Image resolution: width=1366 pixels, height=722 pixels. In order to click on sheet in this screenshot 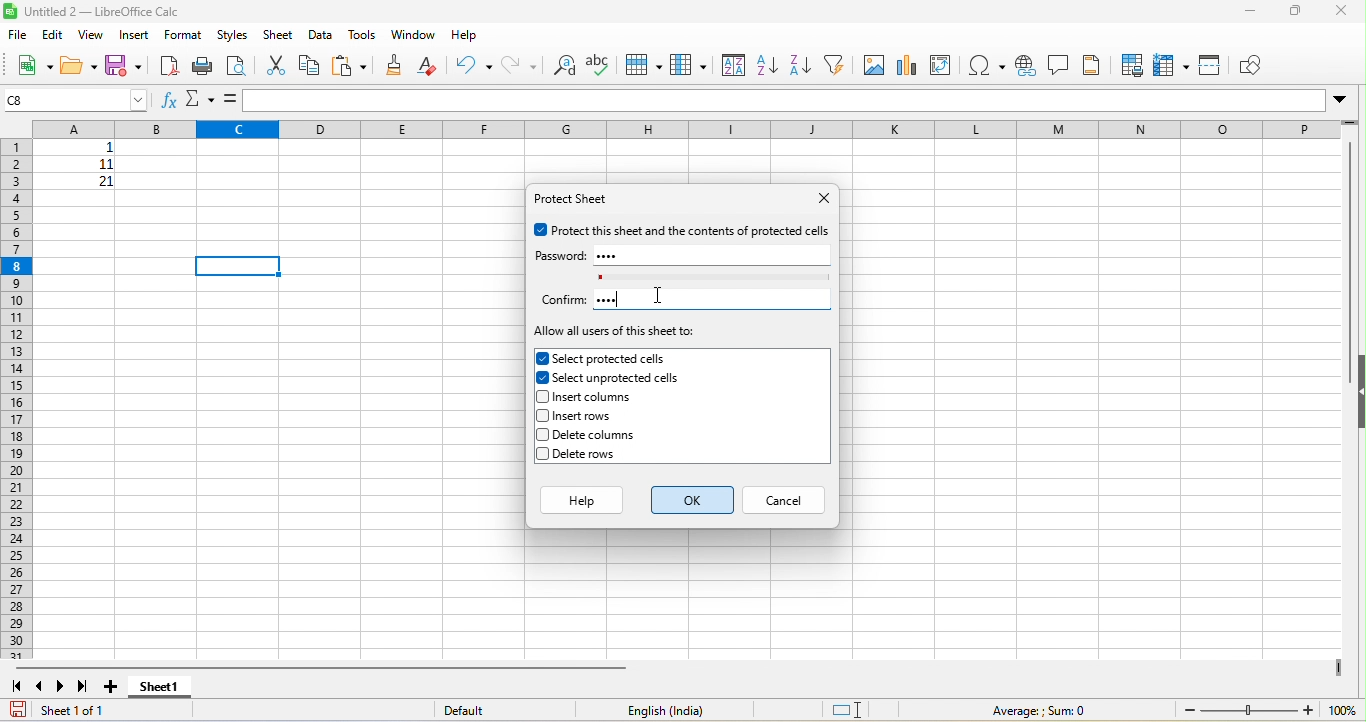, I will do `click(280, 35)`.